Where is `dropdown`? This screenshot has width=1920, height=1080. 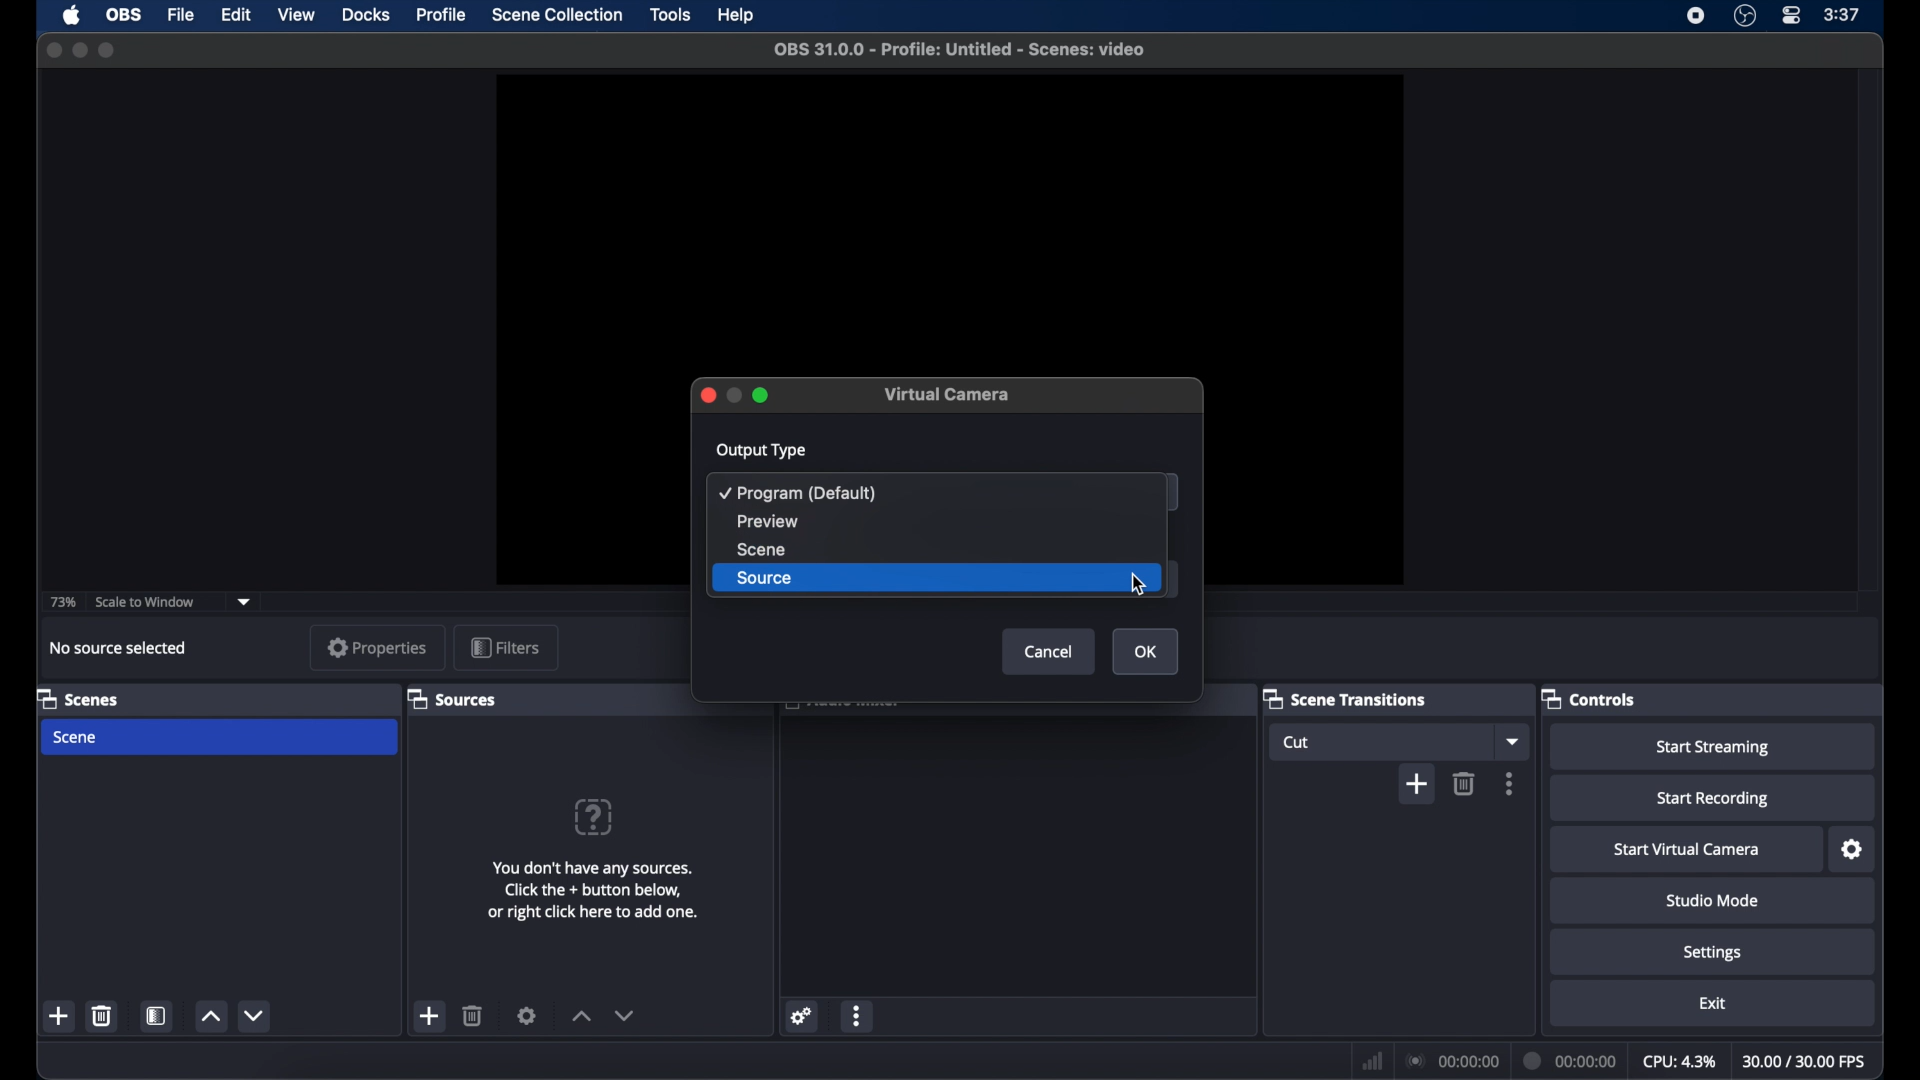
dropdown is located at coordinates (1511, 741).